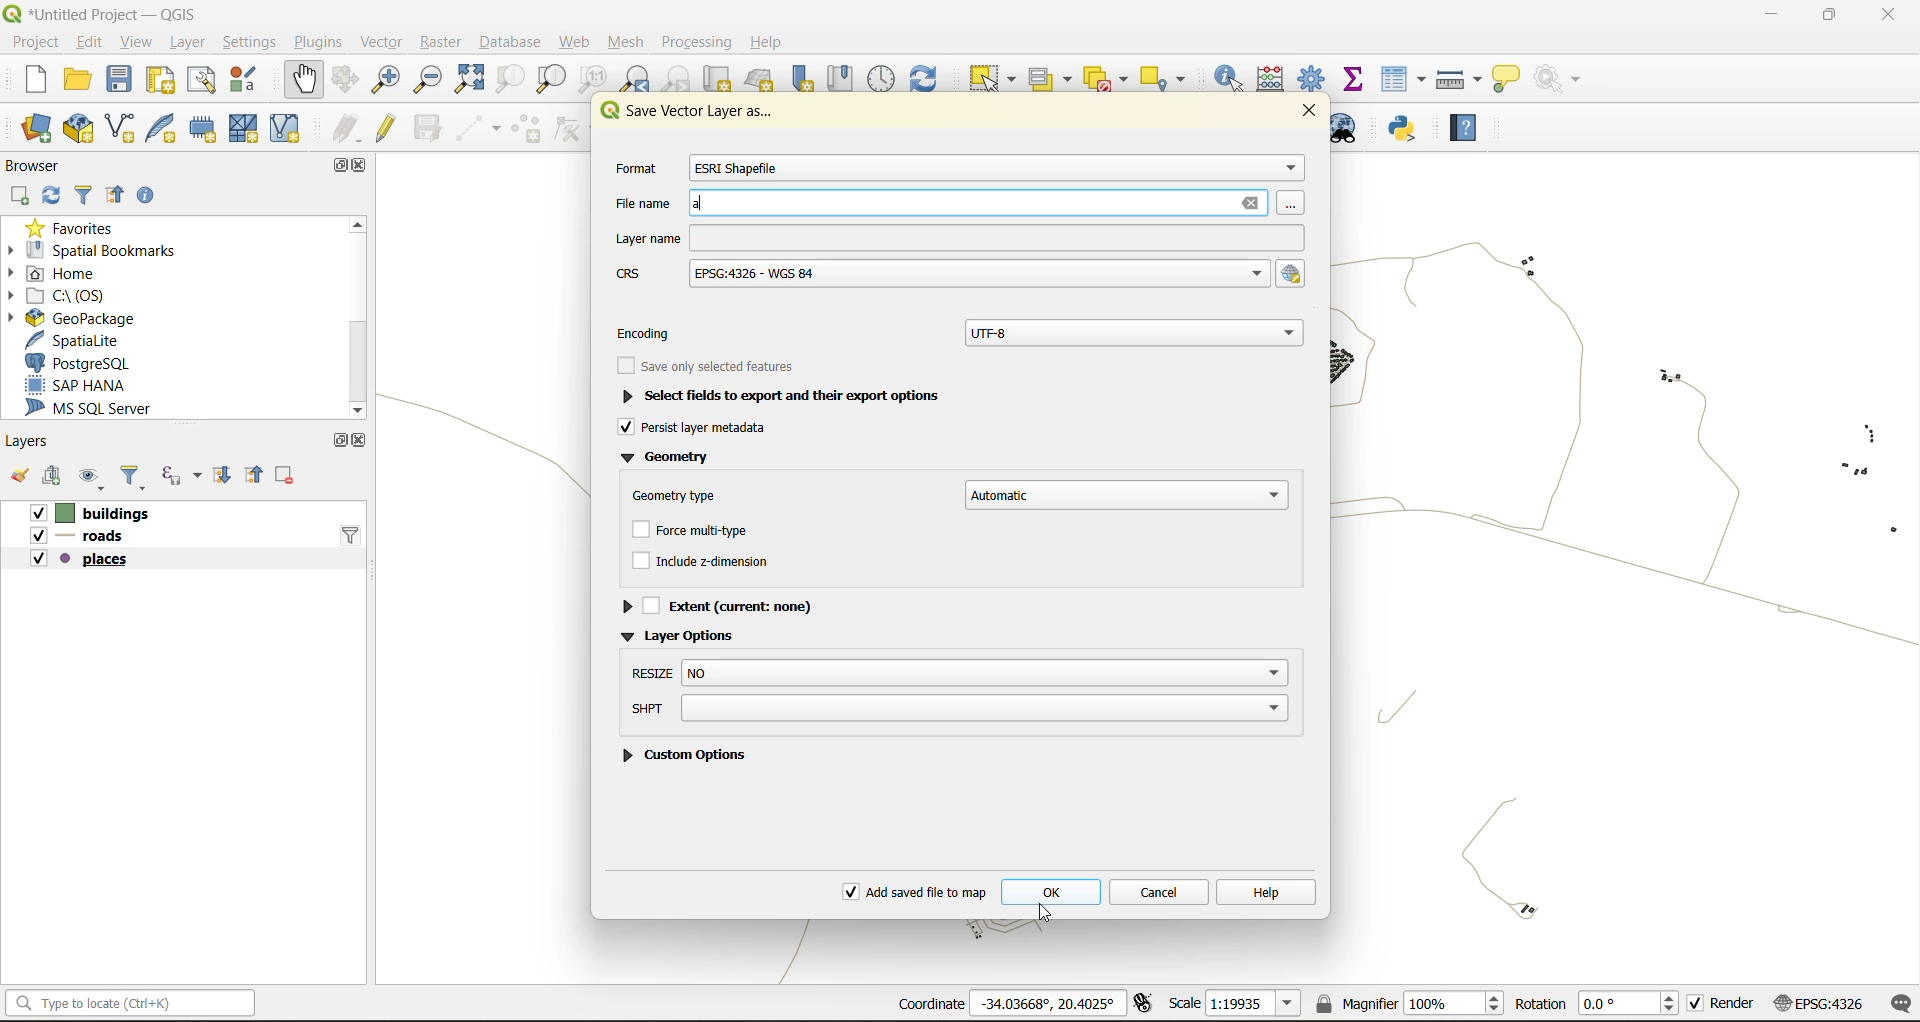 The image size is (1920, 1022). What do you see at coordinates (847, 77) in the screenshot?
I see `show spatial bookmark` at bounding box center [847, 77].